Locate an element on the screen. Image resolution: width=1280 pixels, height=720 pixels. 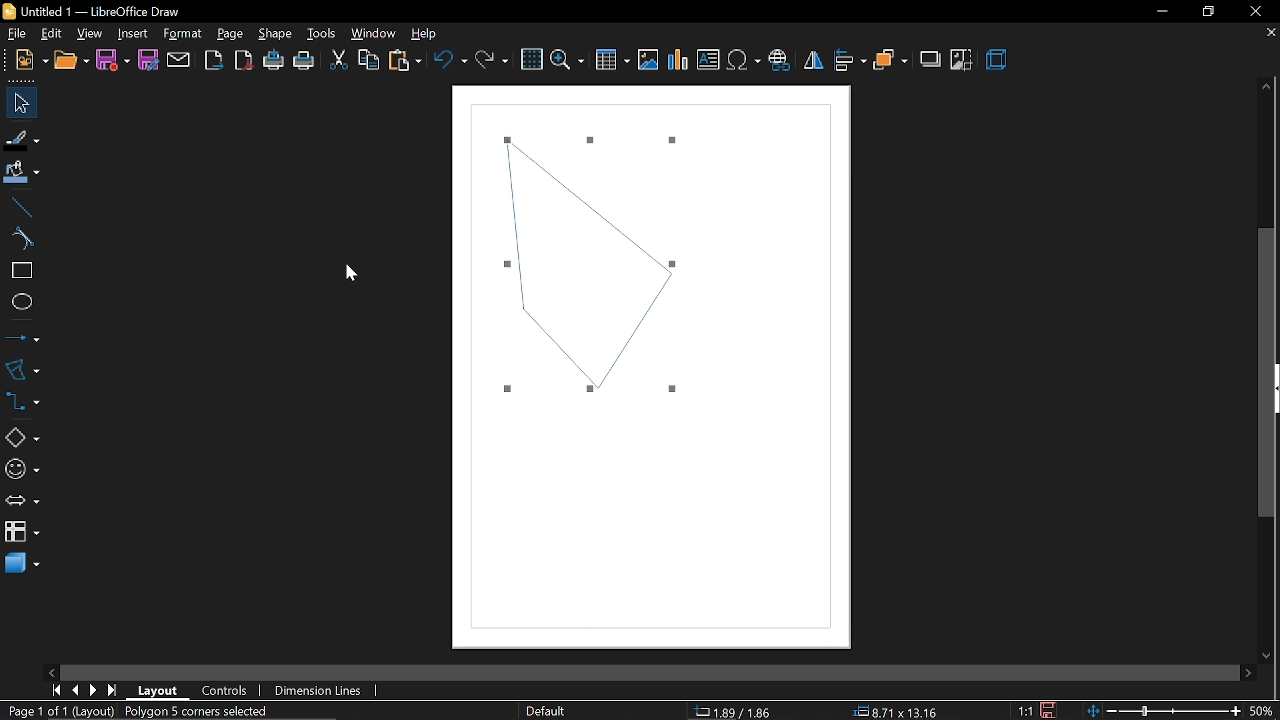
Canvas is located at coordinates (656, 371).